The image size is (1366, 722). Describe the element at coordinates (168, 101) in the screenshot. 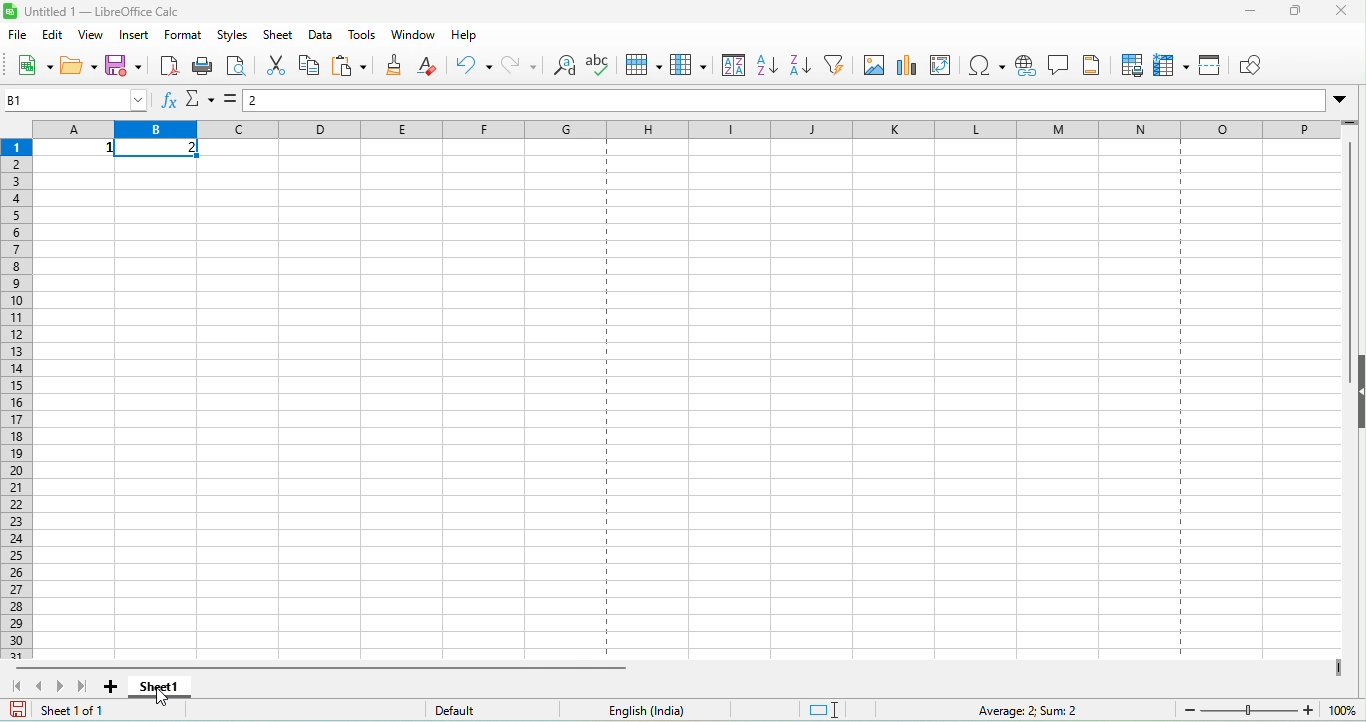

I see `function wizard` at that location.